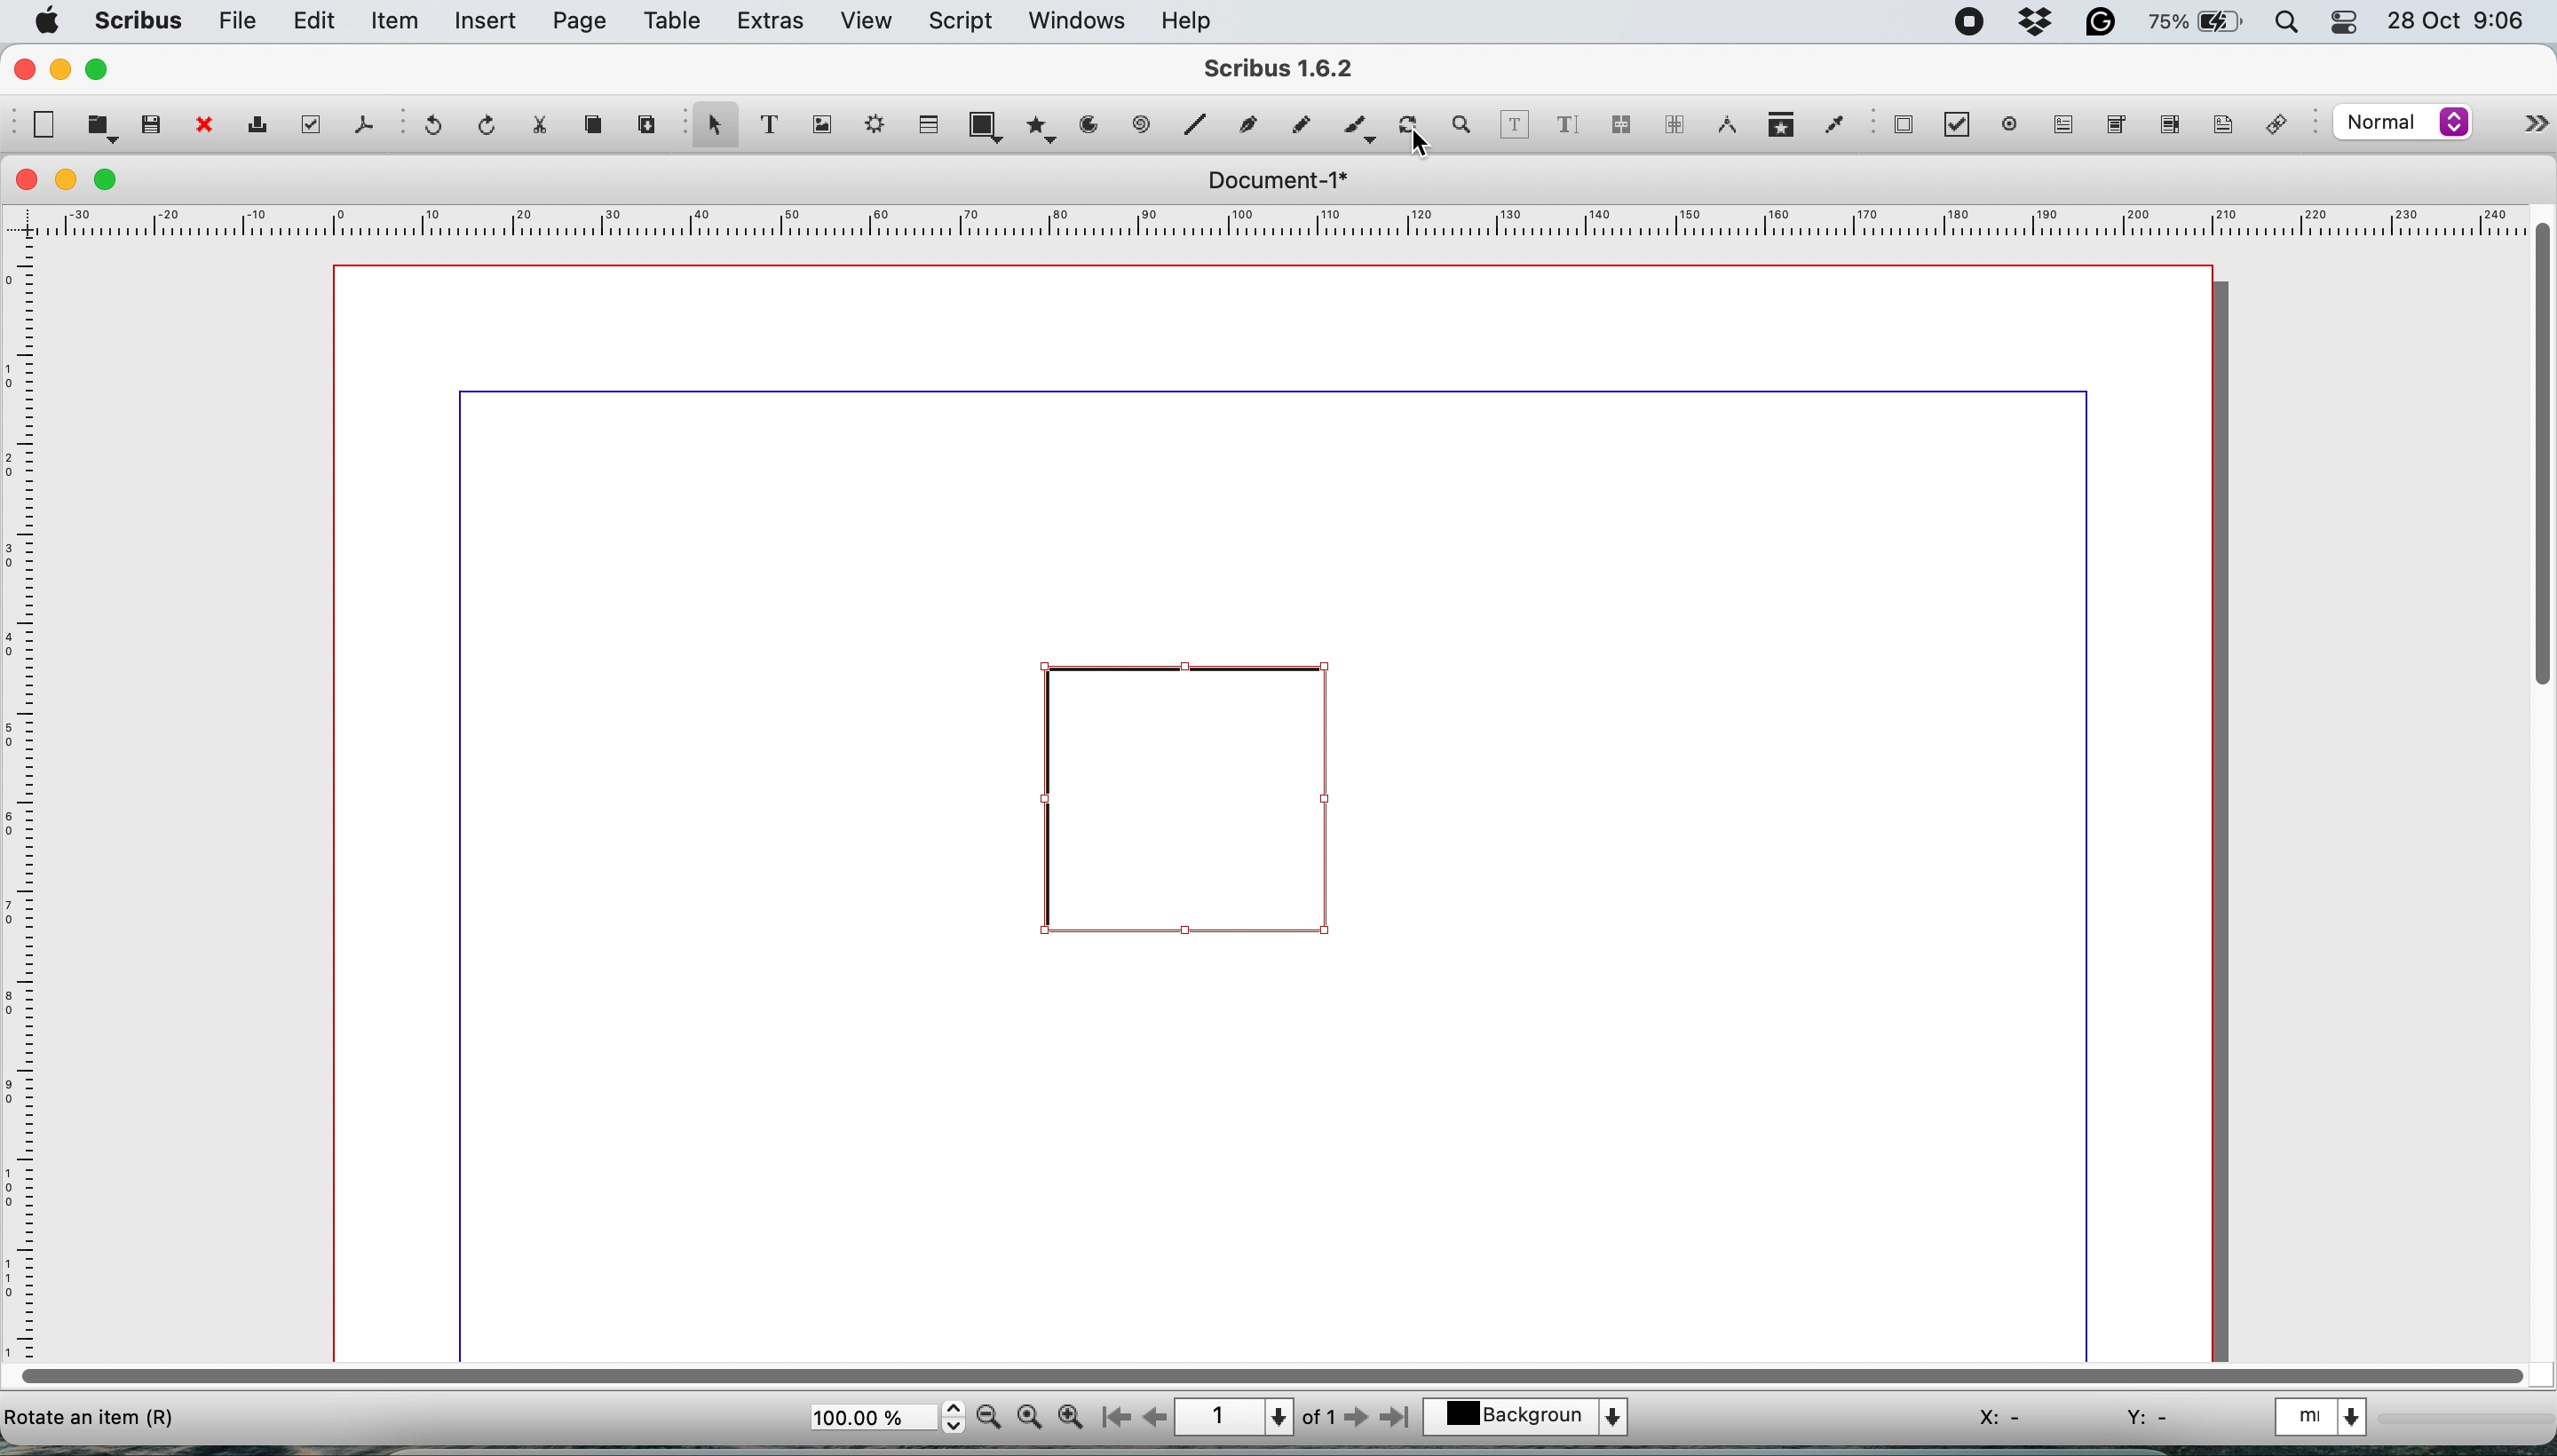 This screenshot has width=2557, height=1456. What do you see at coordinates (1417, 148) in the screenshot?
I see `cursor` at bounding box center [1417, 148].